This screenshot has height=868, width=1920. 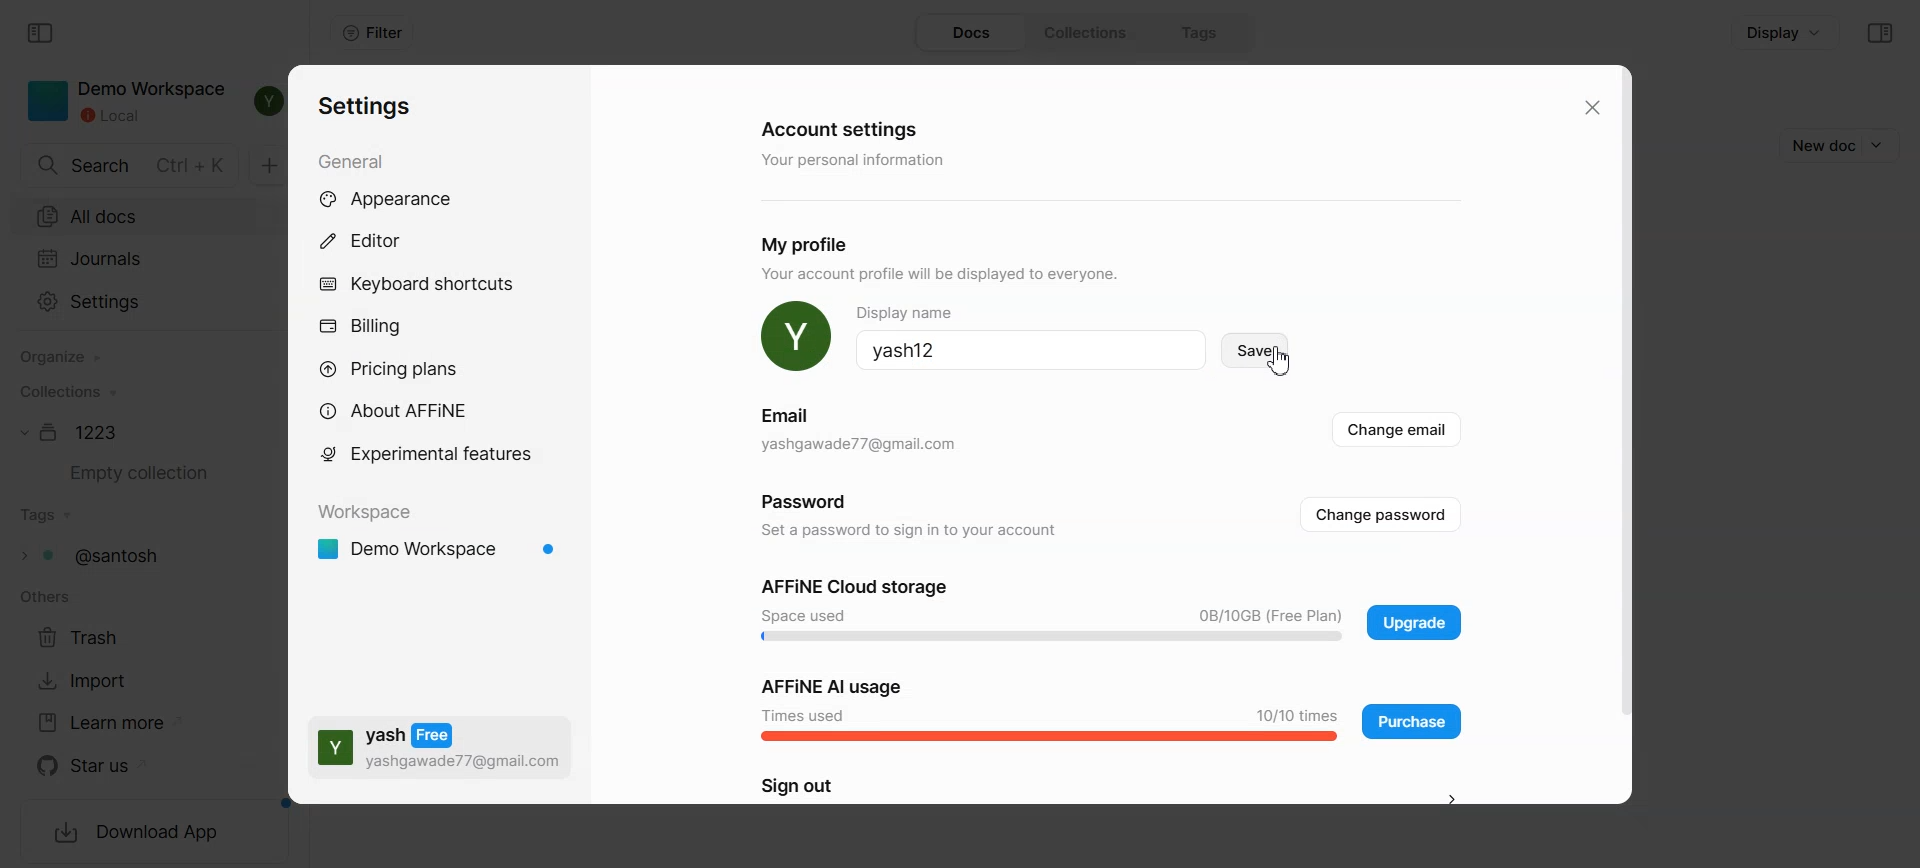 What do you see at coordinates (858, 161) in the screenshot?
I see `‘Your personal information` at bounding box center [858, 161].